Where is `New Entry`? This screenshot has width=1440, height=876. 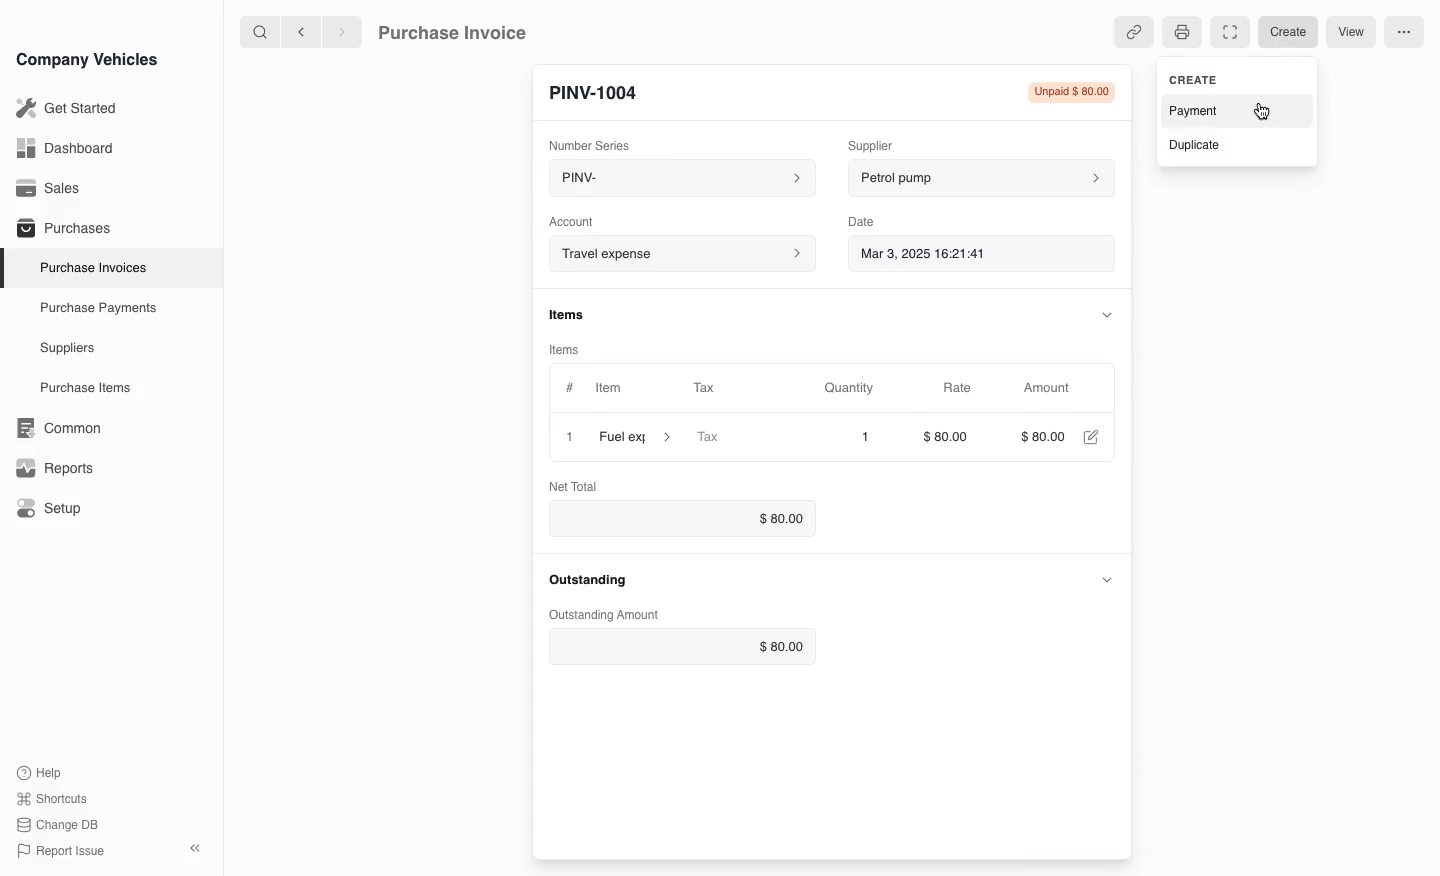 New Entry is located at coordinates (603, 91).